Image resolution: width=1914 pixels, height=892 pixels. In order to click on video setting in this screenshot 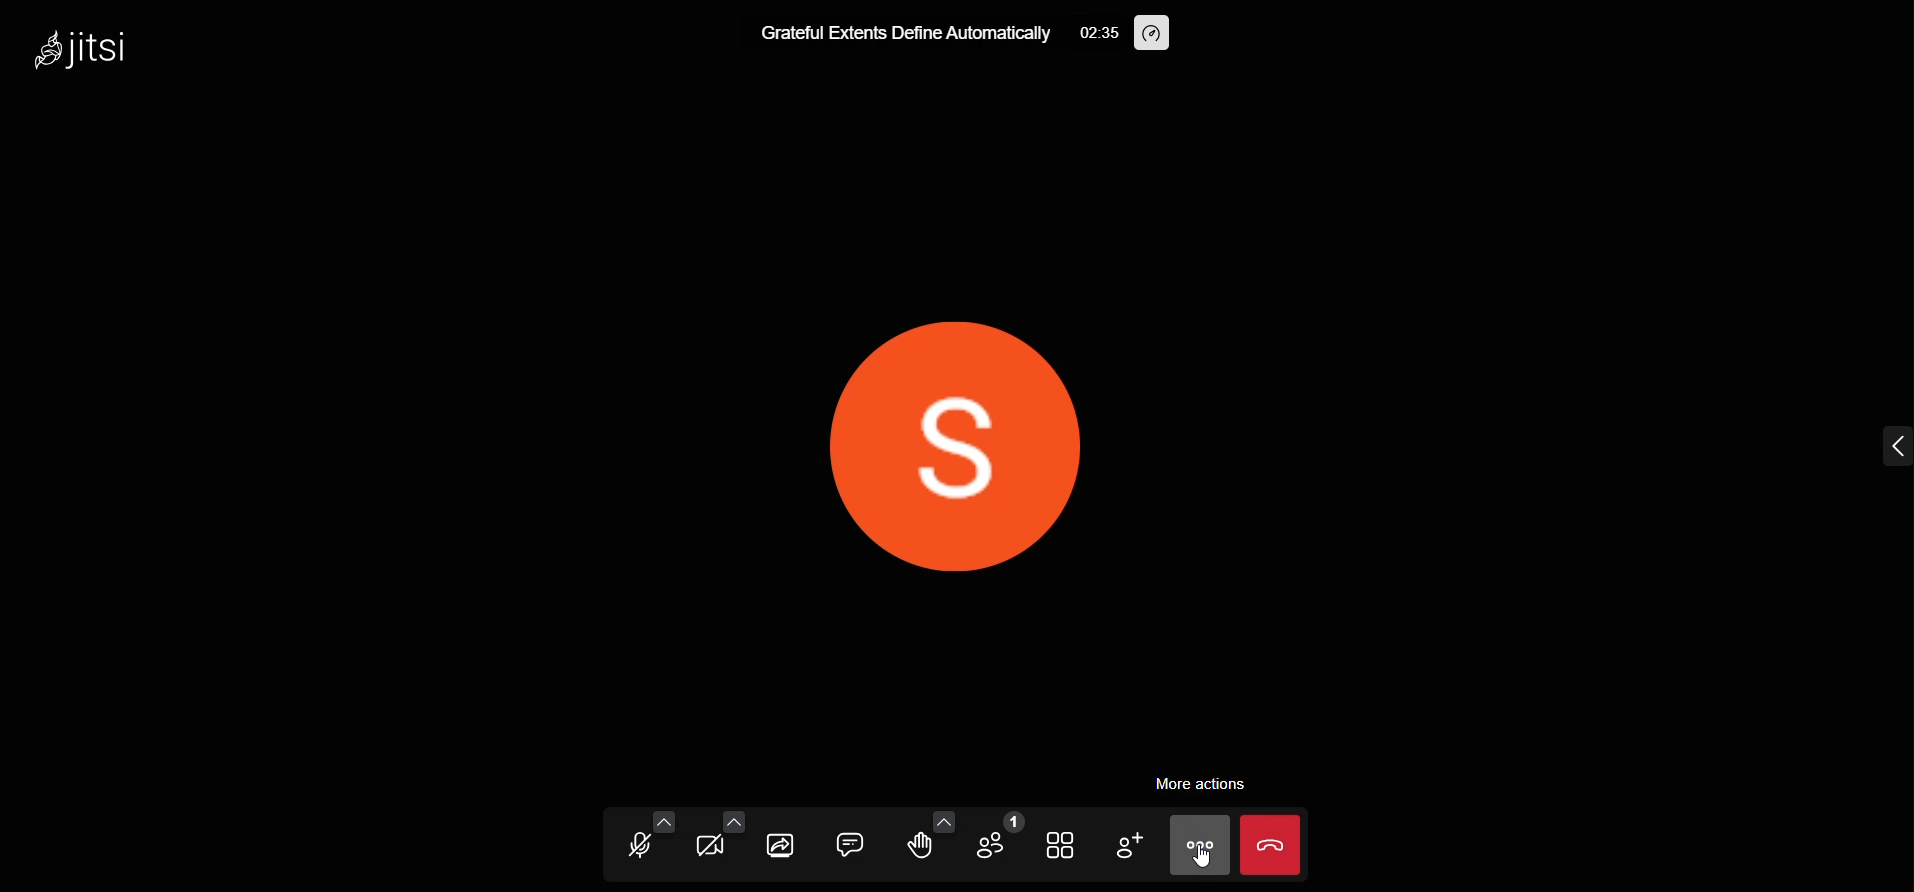, I will do `click(732, 821)`.